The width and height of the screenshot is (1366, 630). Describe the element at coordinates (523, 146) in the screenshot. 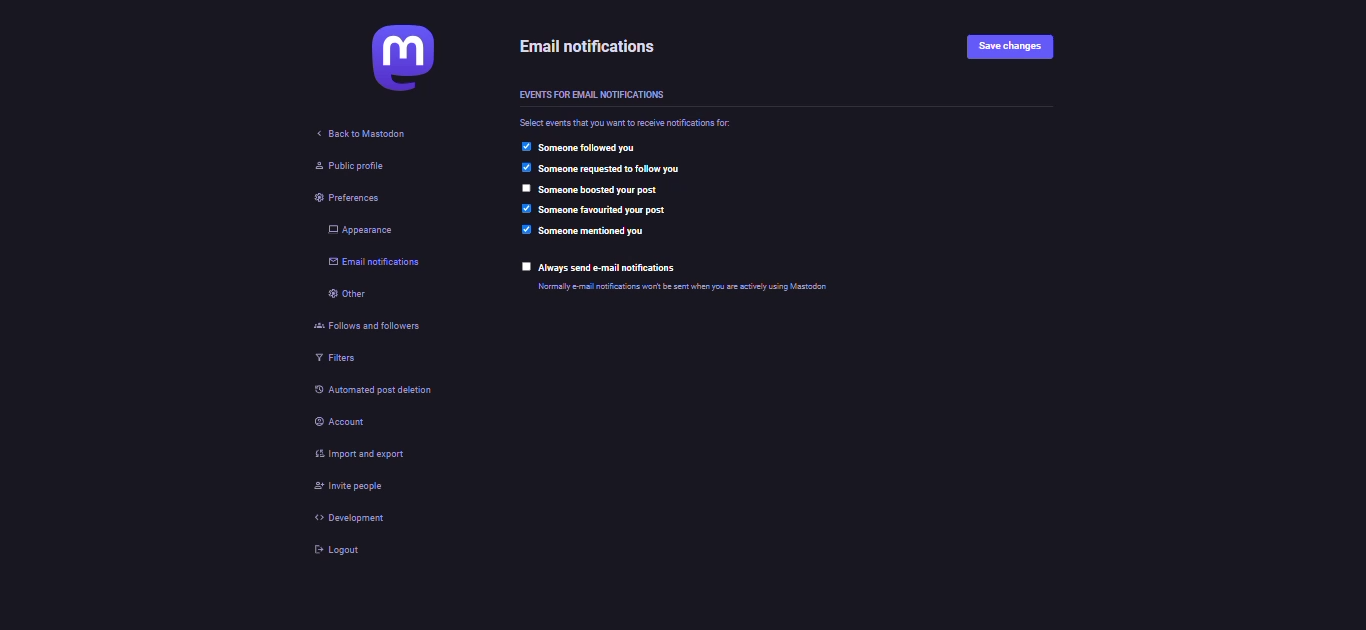

I see `enabled` at that location.